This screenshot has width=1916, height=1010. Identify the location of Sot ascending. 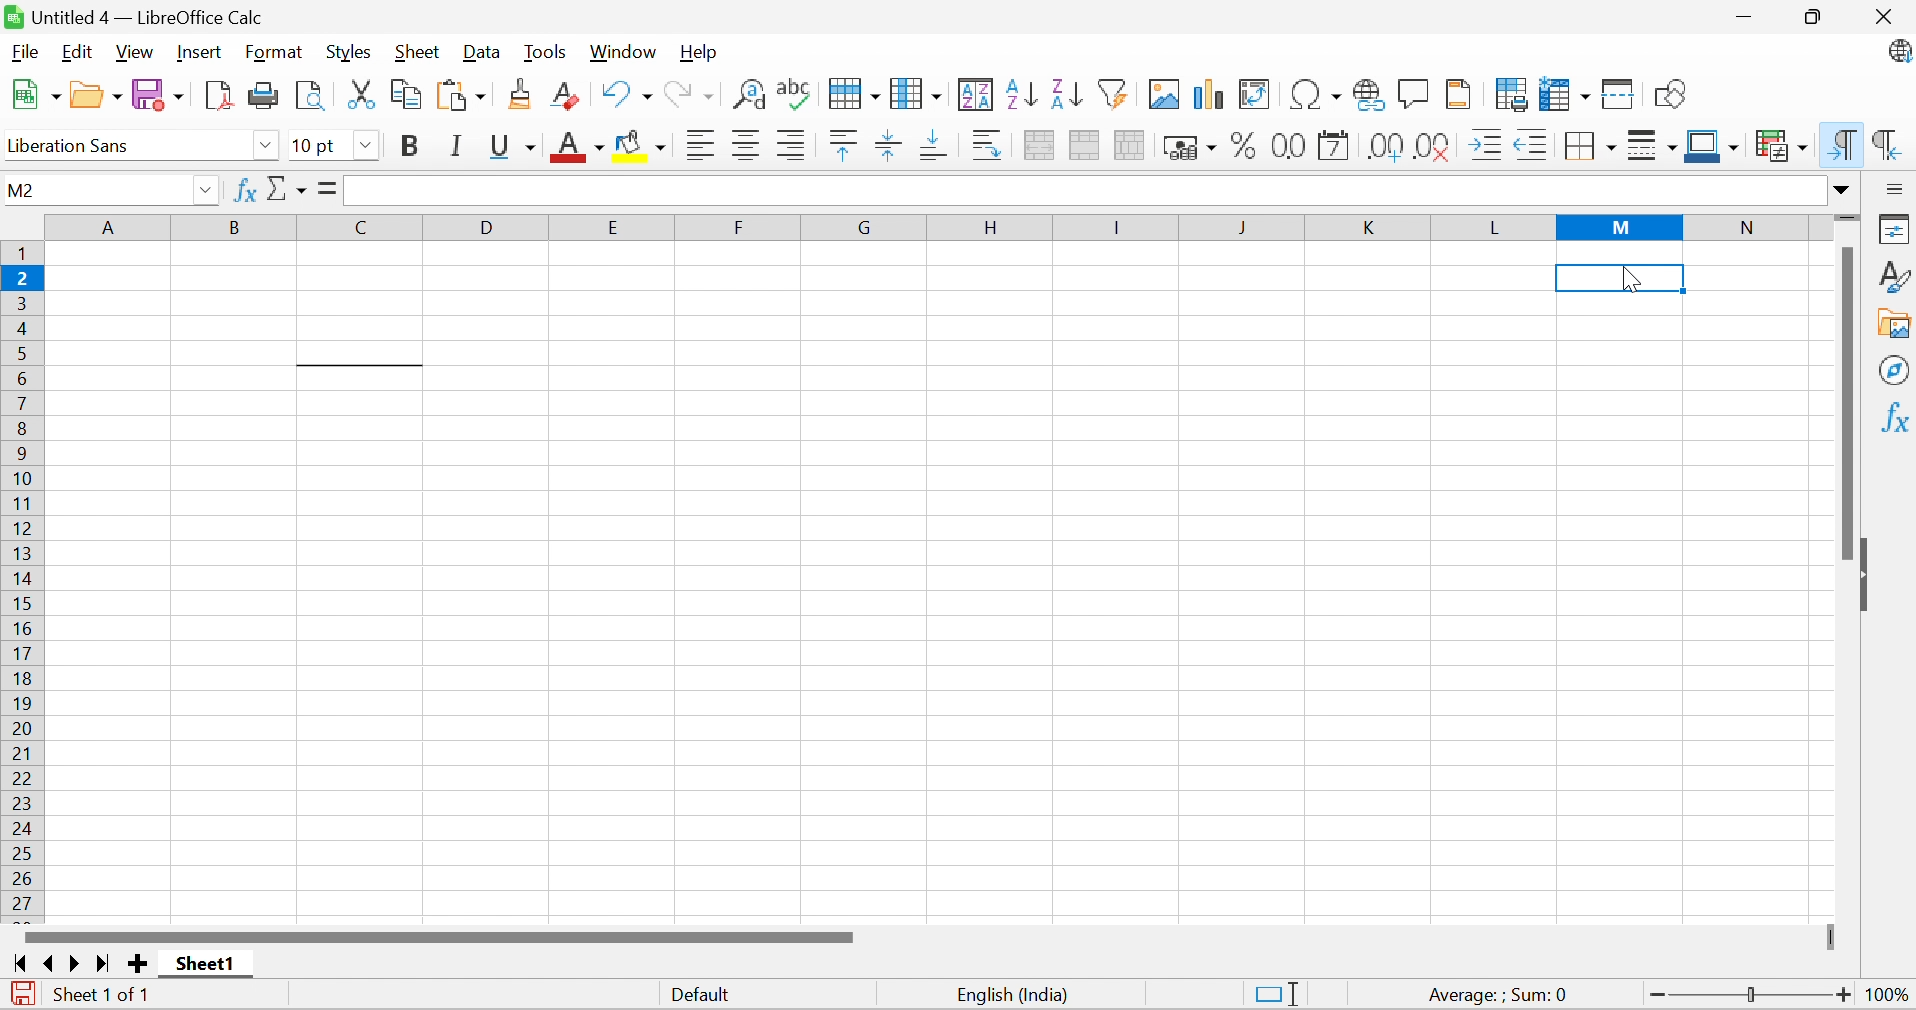
(1022, 93).